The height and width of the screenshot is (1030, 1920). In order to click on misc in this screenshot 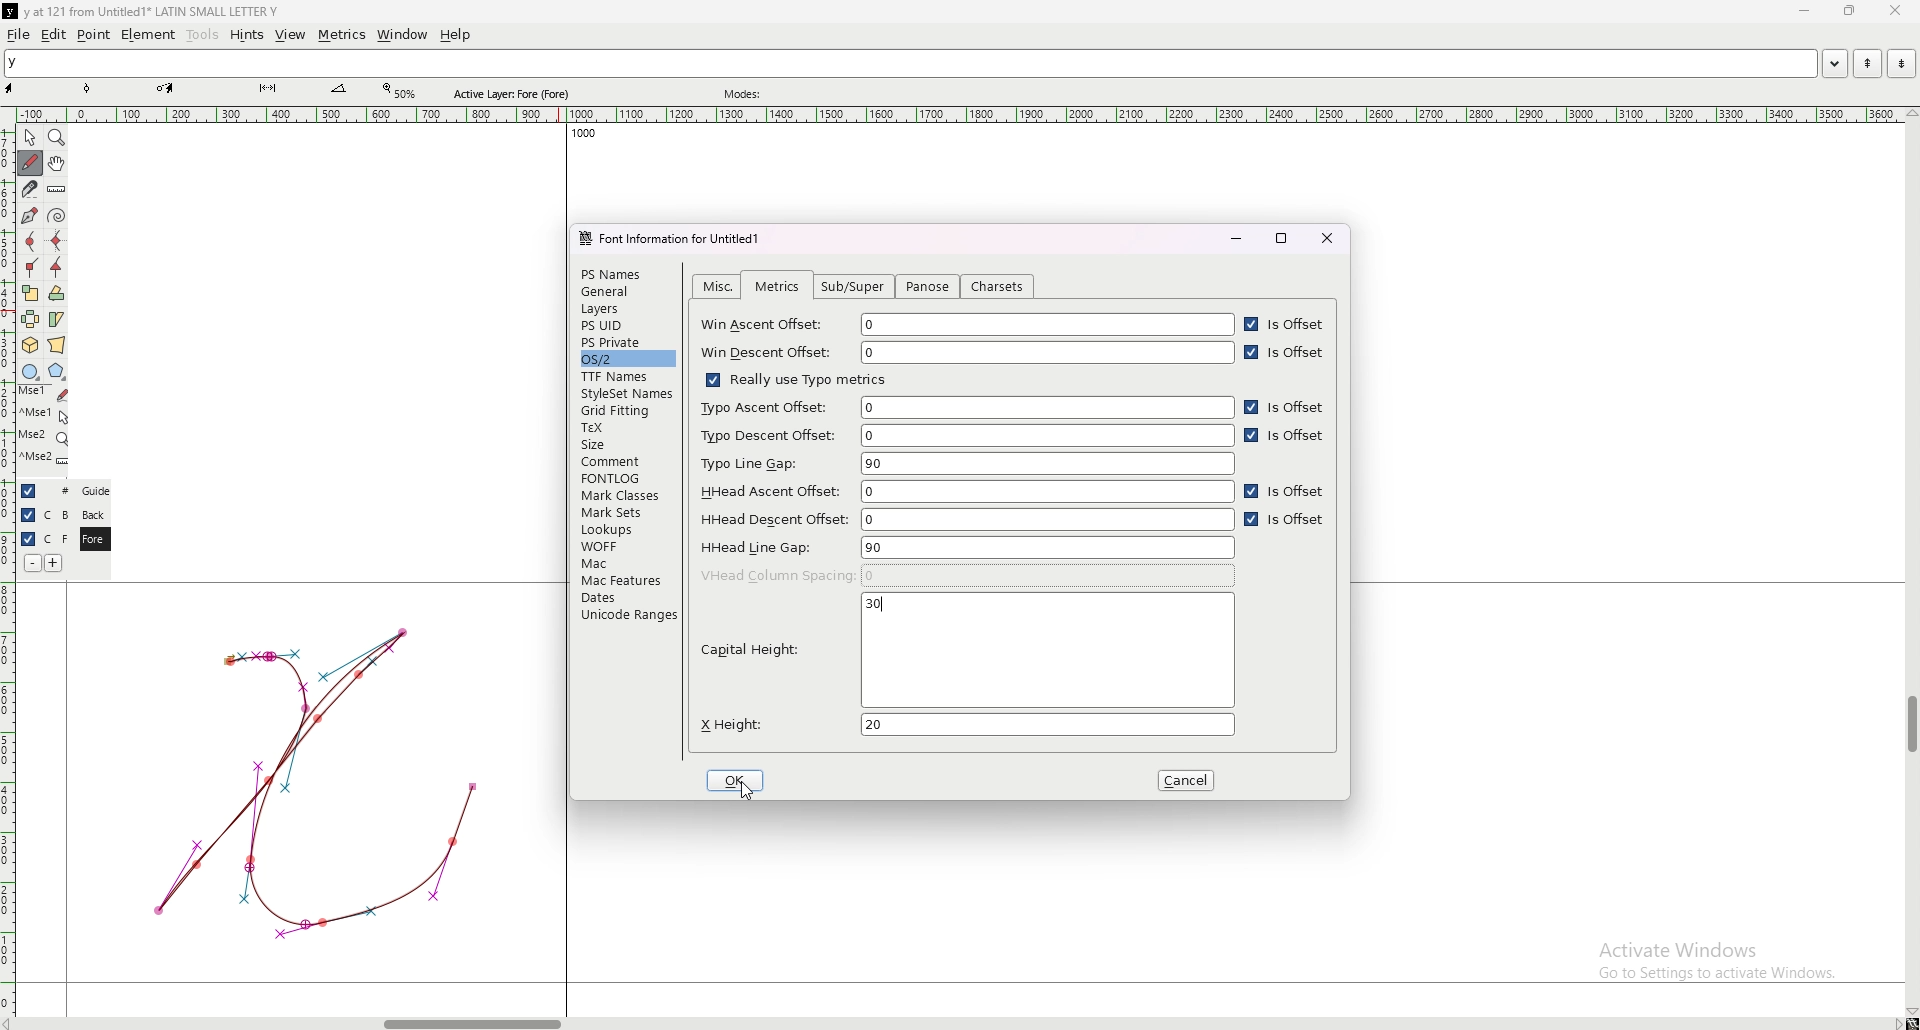, I will do `click(719, 286)`.